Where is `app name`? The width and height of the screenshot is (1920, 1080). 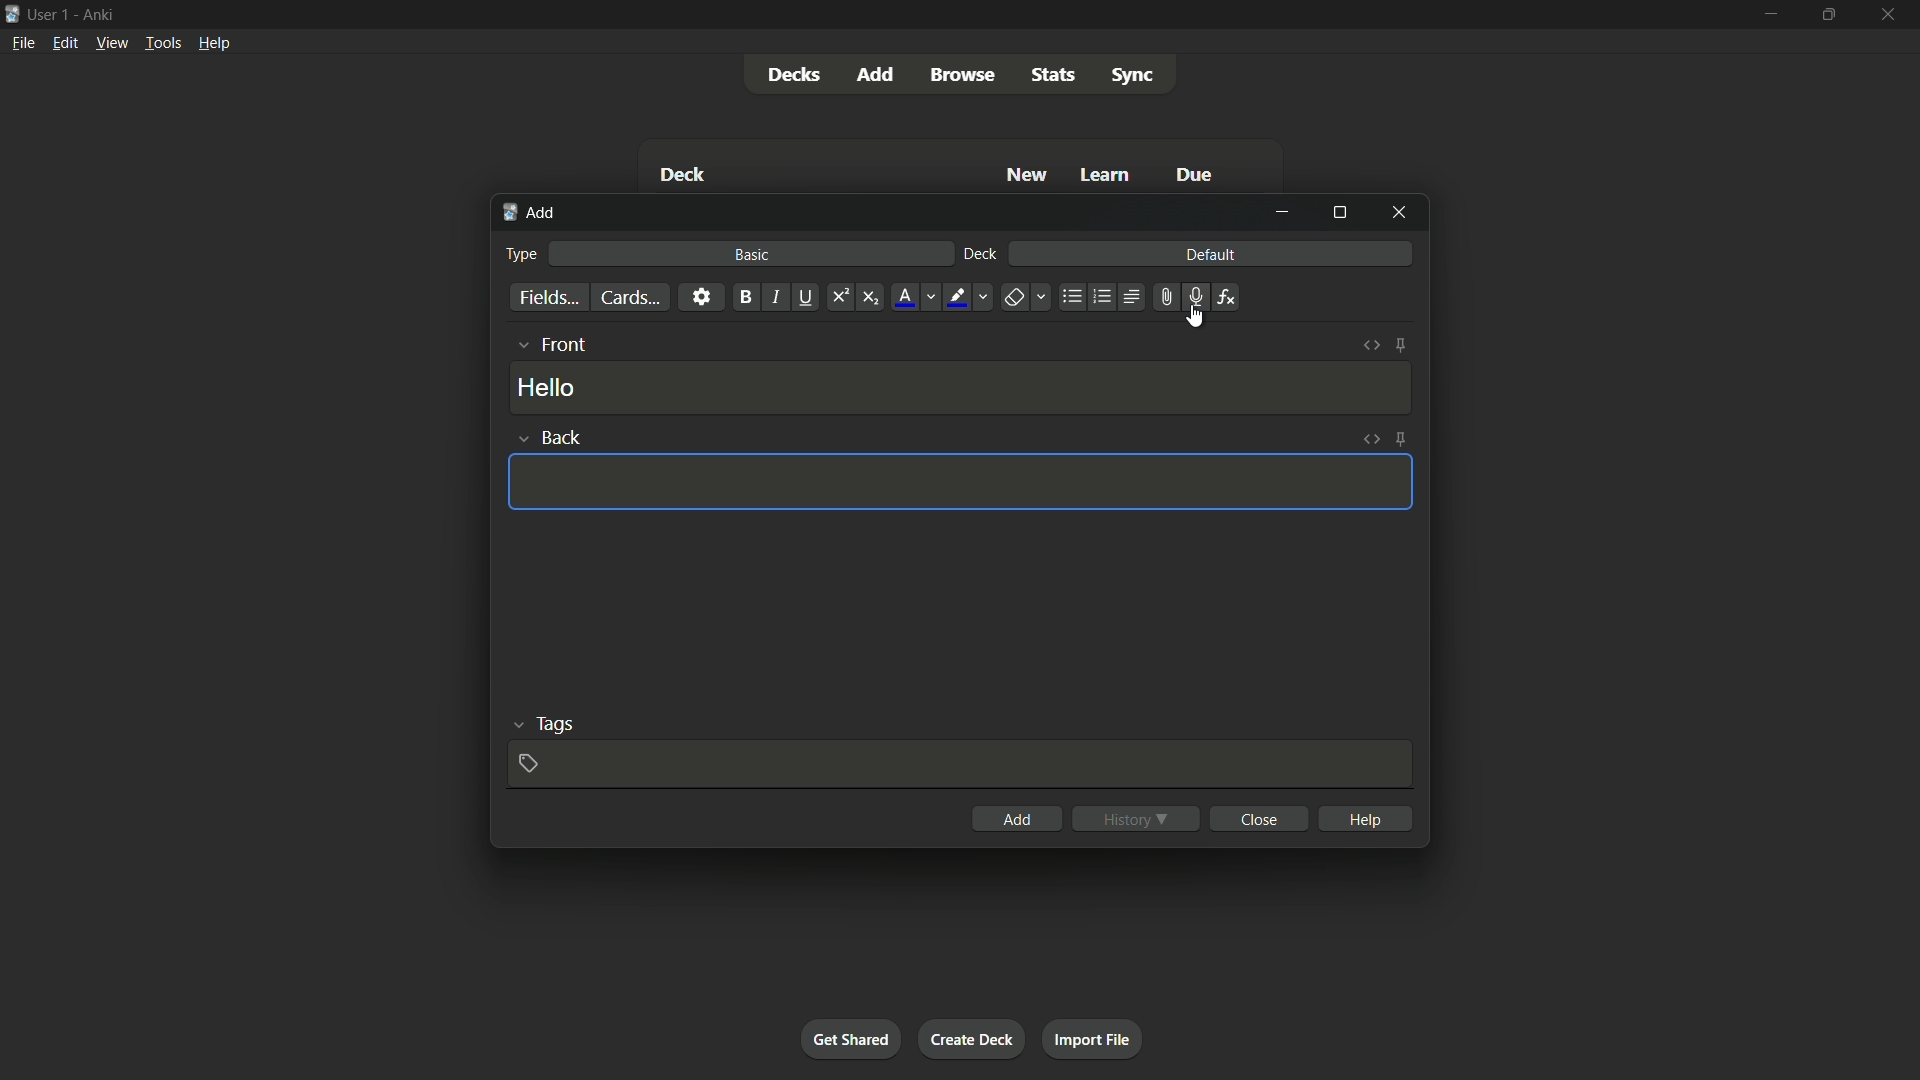 app name is located at coordinates (102, 14).